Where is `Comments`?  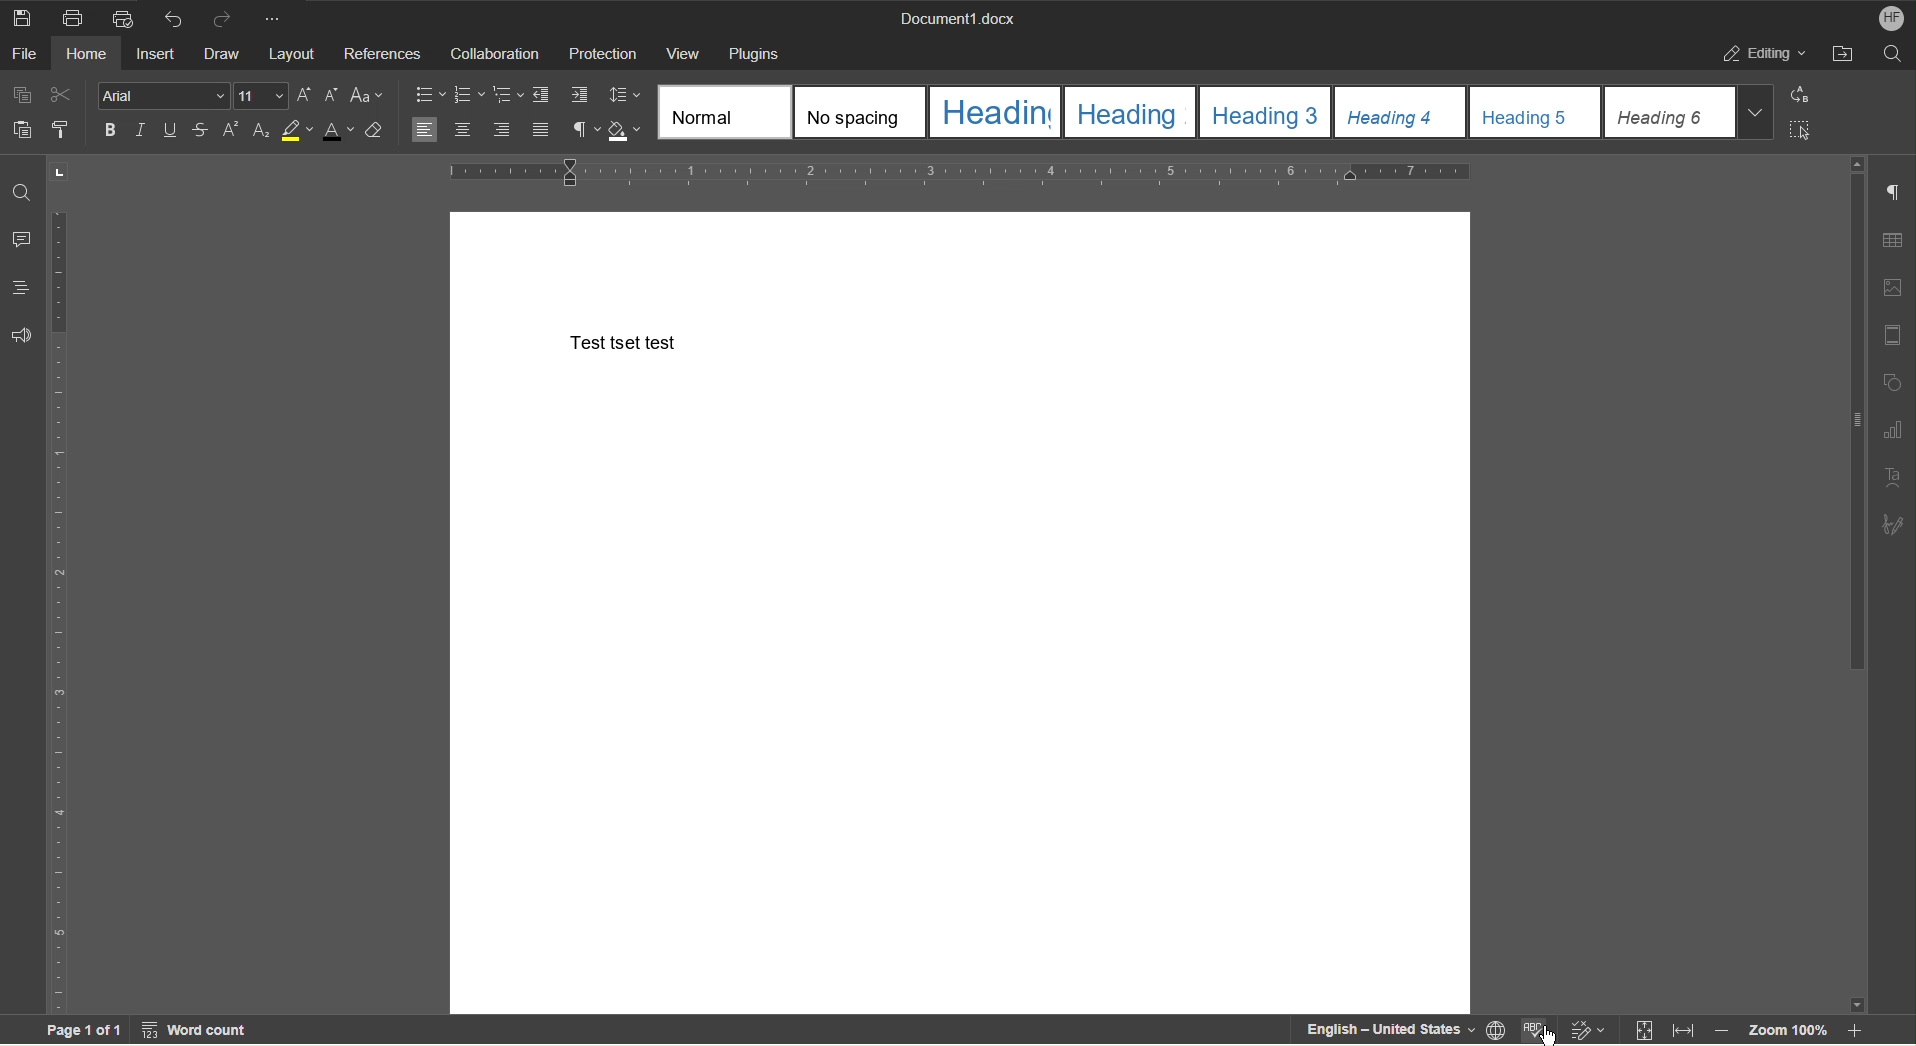 Comments is located at coordinates (20, 239).